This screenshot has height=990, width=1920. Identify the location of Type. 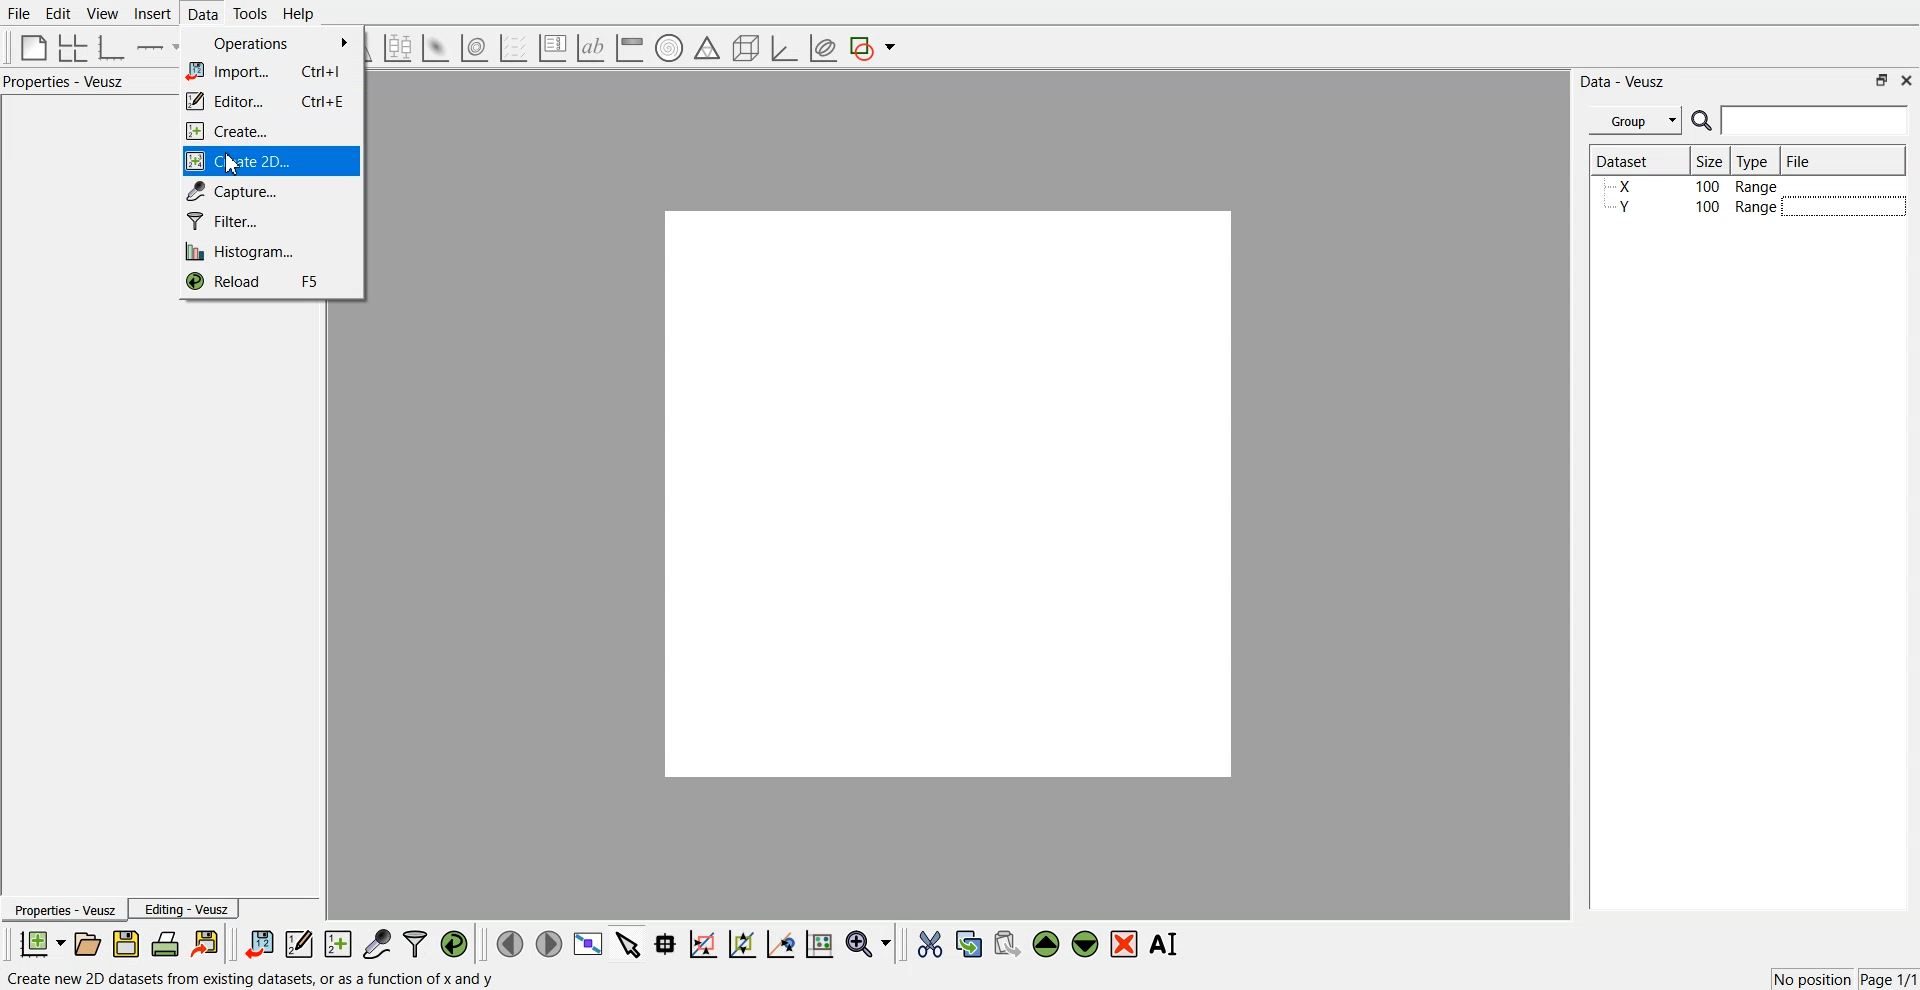
(1755, 160).